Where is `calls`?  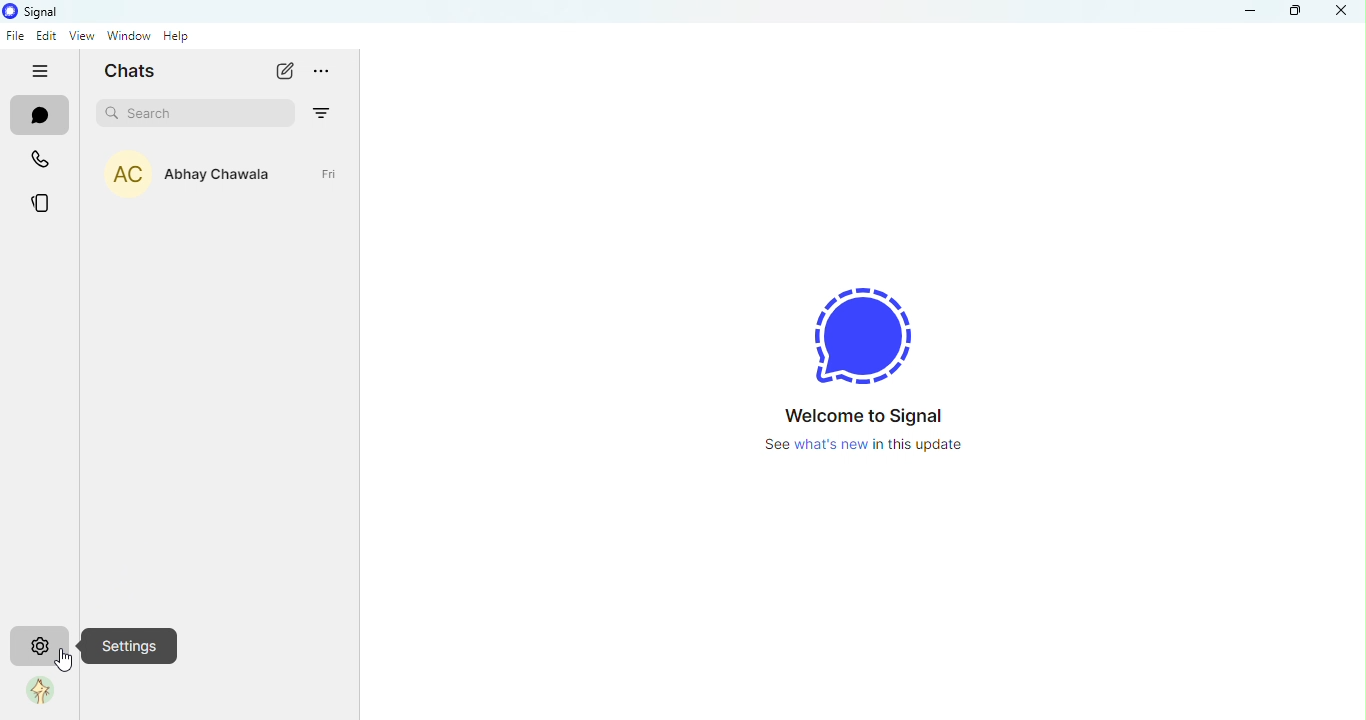
calls is located at coordinates (42, 160).